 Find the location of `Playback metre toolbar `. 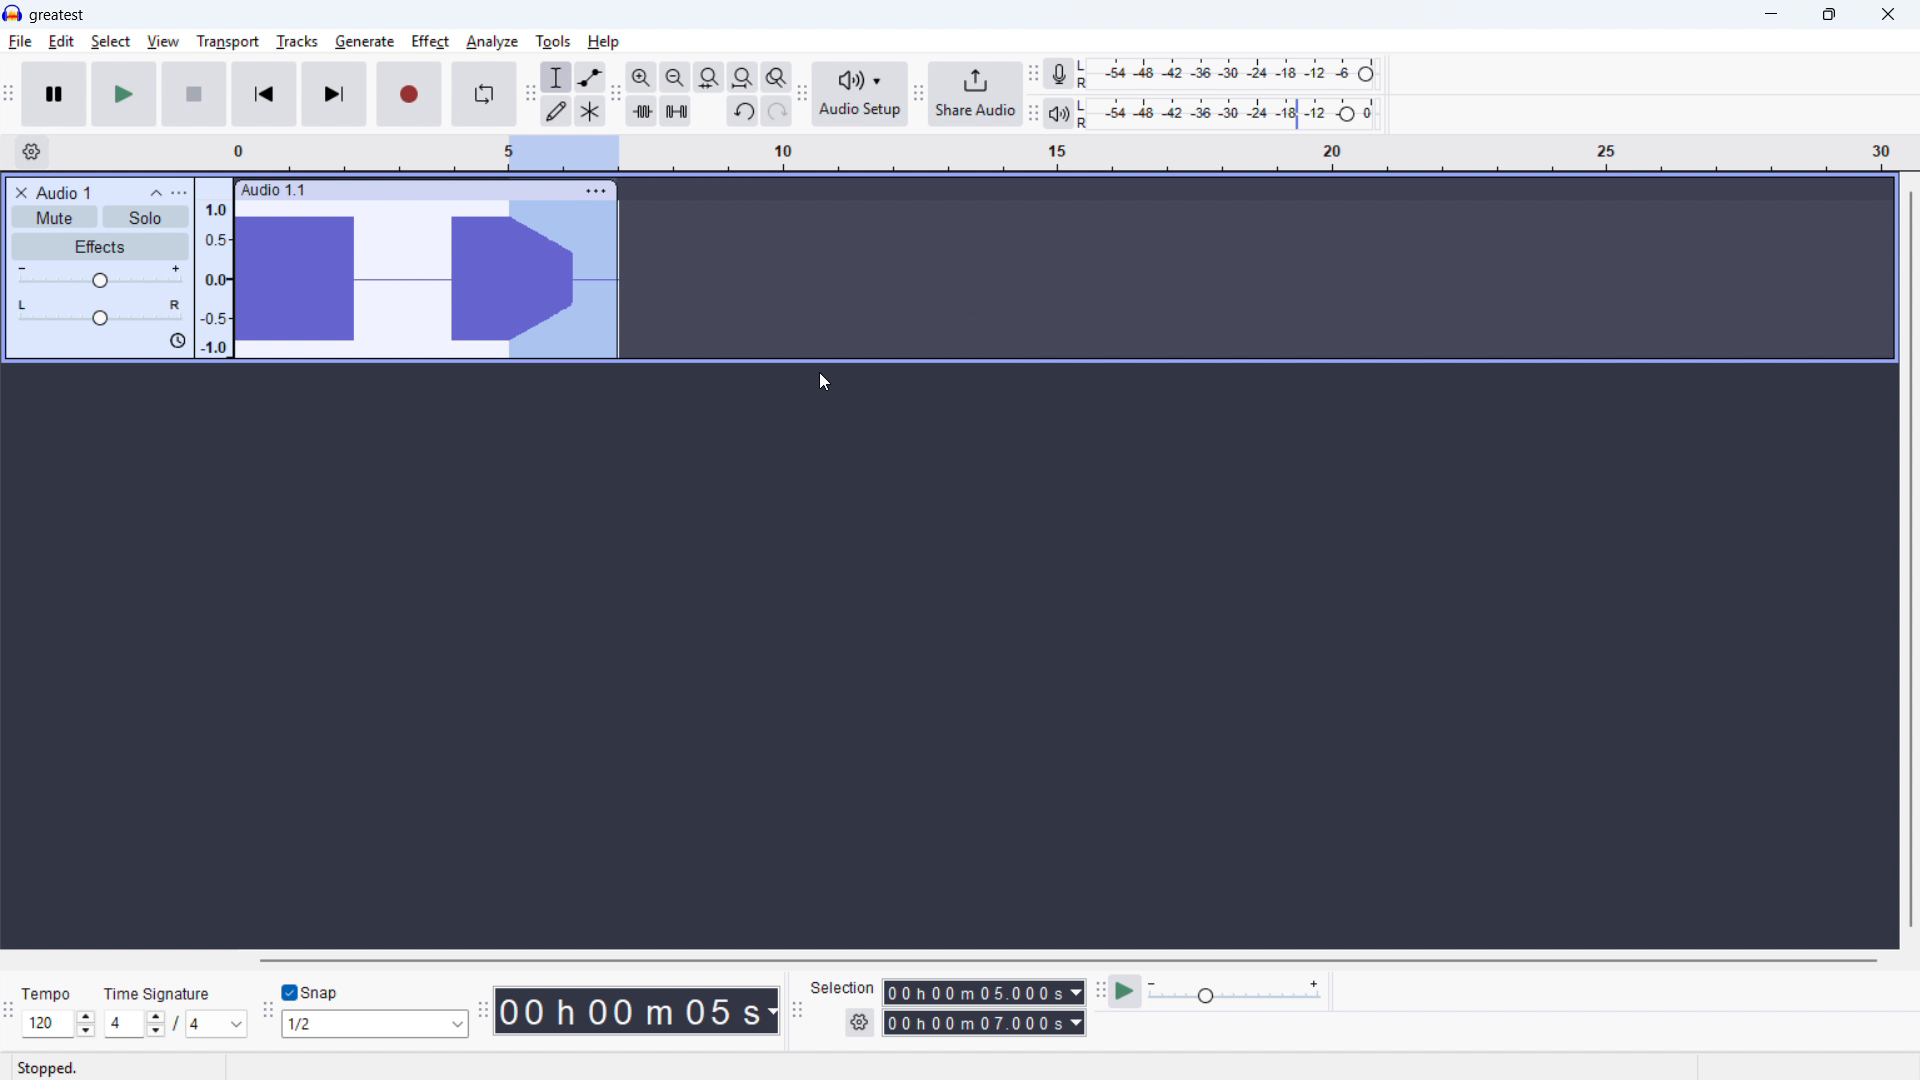

Playback metre toolbar  is located at coordinates (1033, 115).